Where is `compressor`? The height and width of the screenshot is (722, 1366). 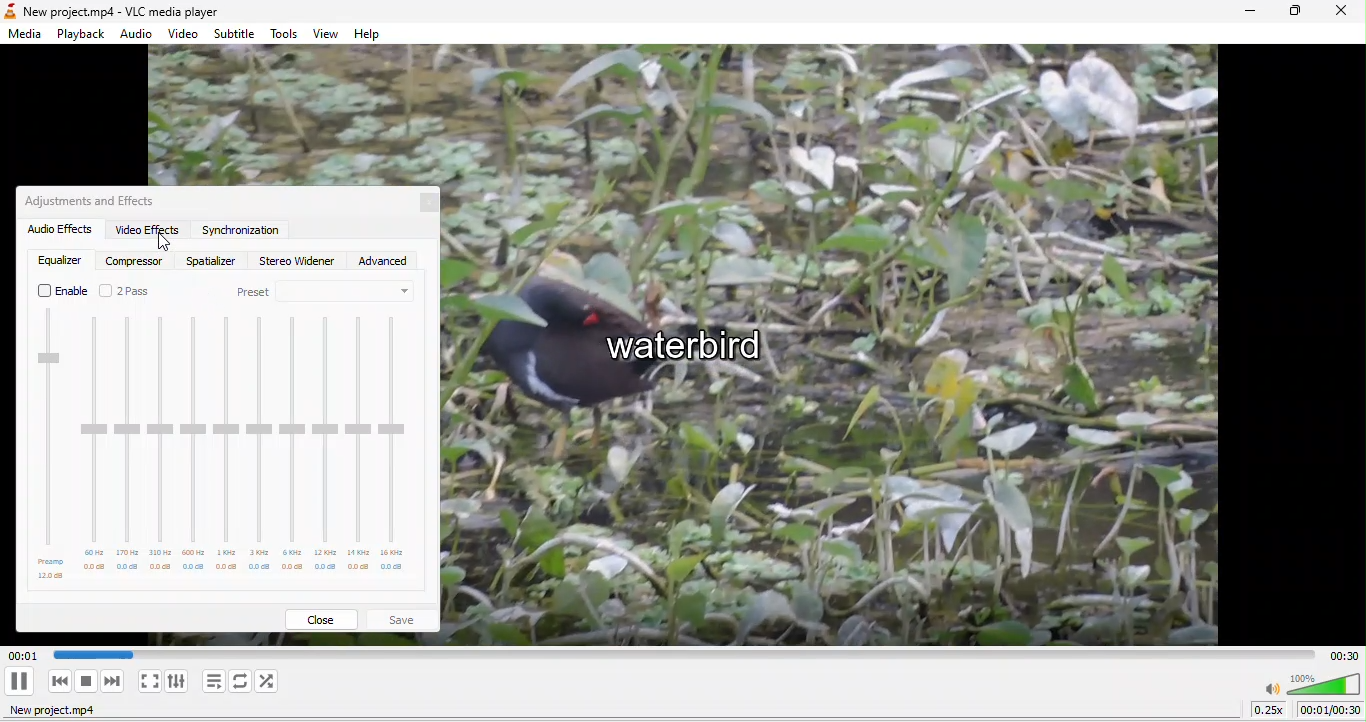
compressor is located at coordinates (135, 260).